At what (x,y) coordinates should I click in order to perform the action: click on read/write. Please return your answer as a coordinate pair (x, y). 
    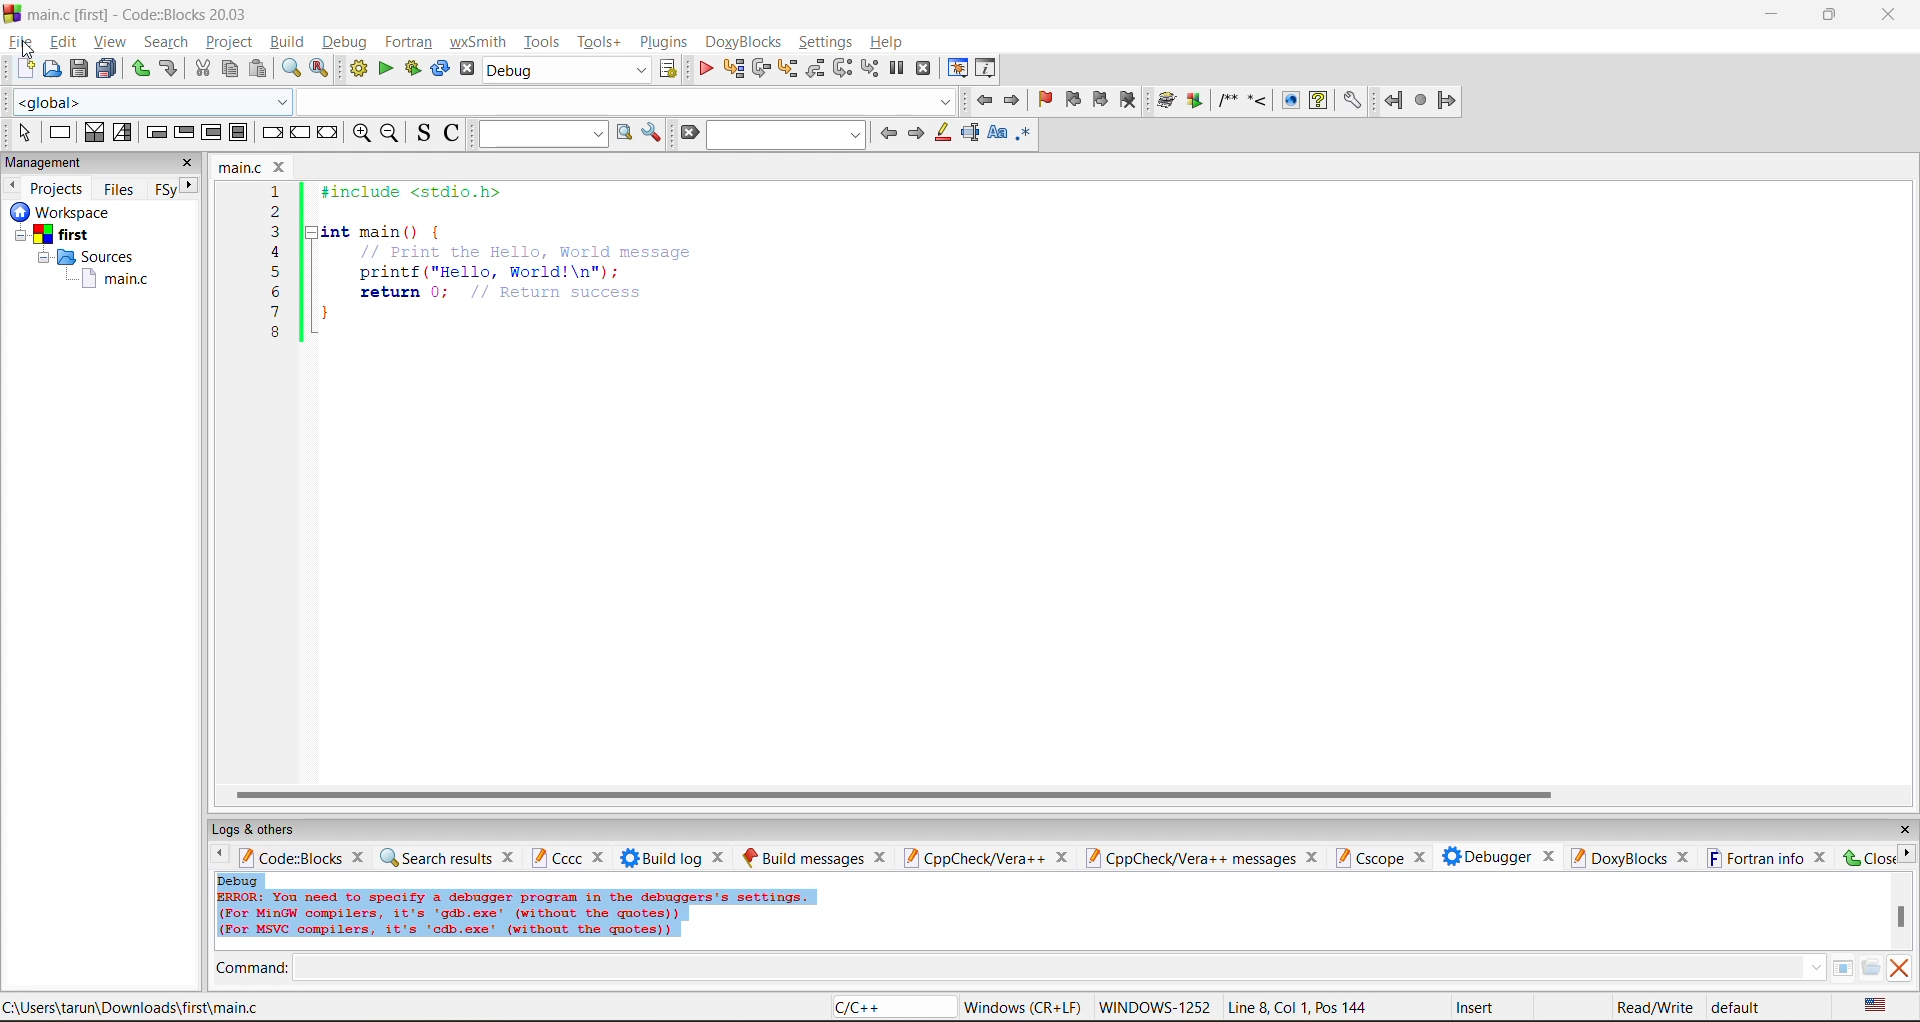
    Looking at the image, I should click on (1654, 1007).